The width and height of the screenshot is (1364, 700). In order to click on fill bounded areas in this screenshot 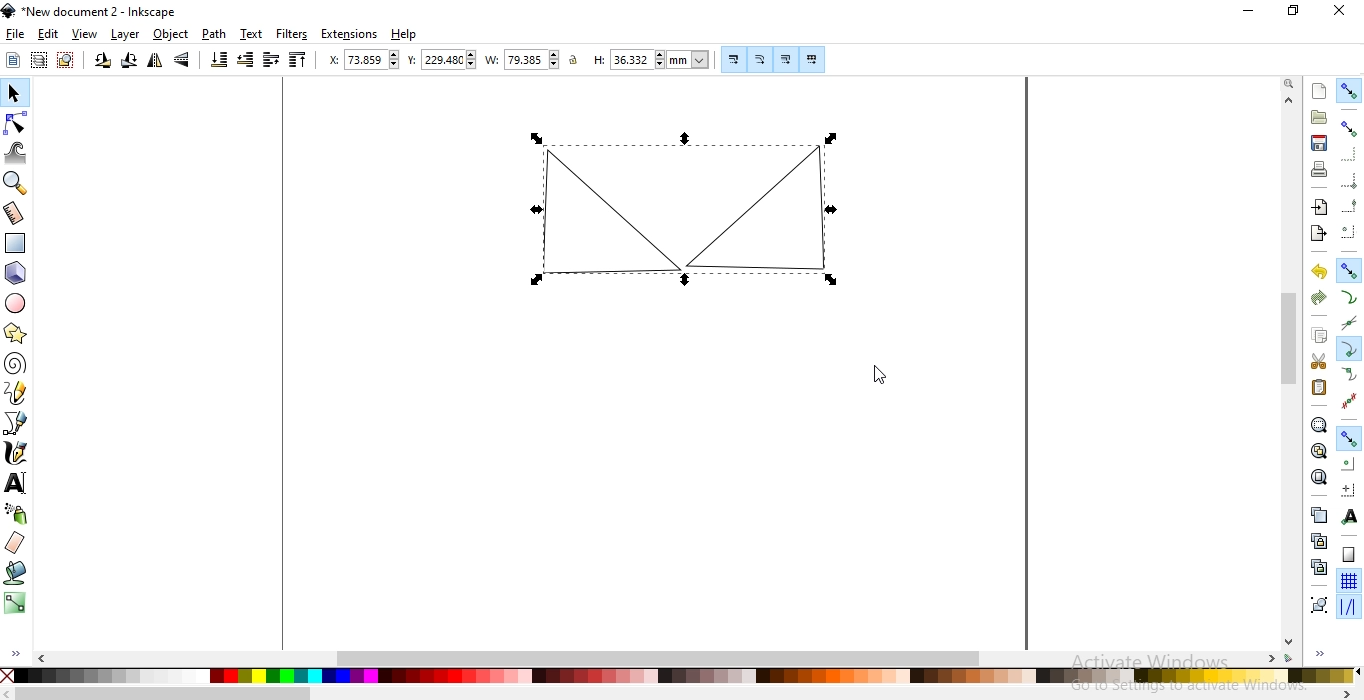, I will do `click(17, 572)`.